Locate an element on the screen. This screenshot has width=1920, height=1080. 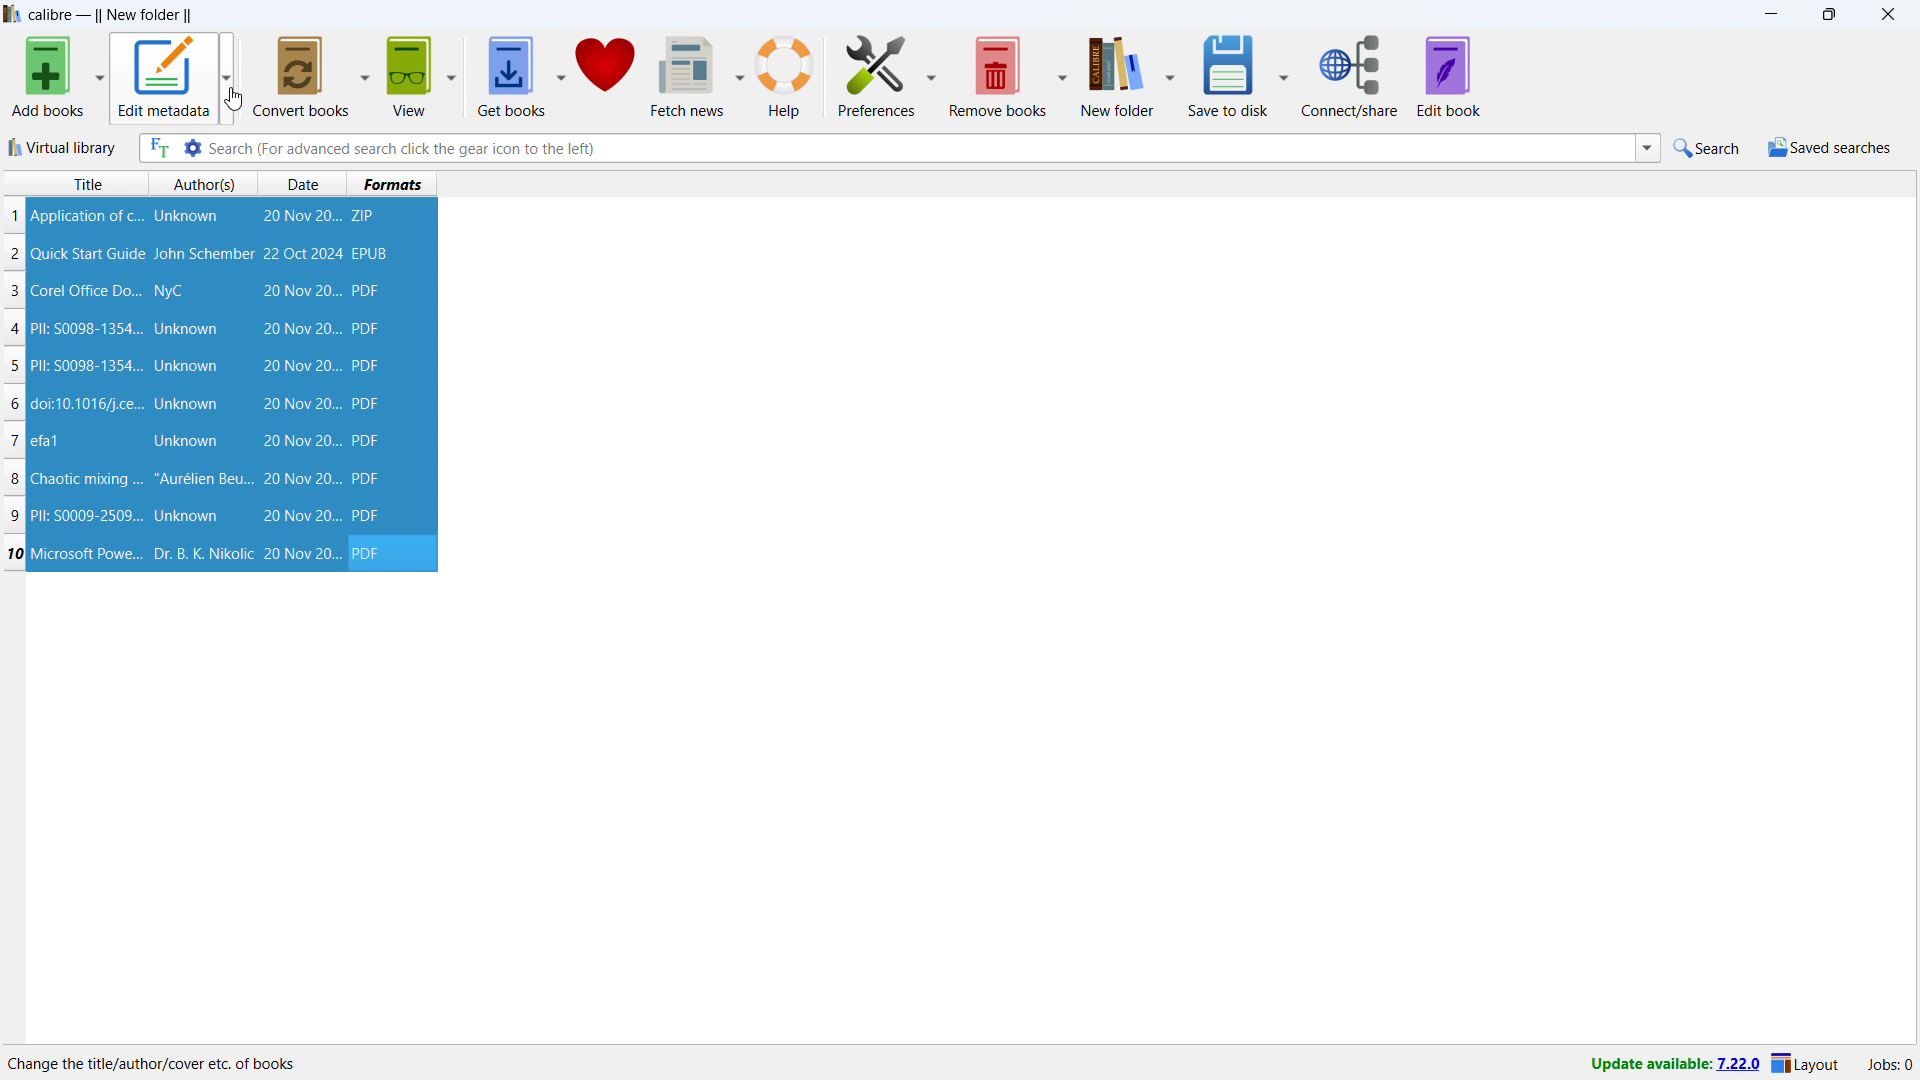
PDF is located at coordinates (364, 330).